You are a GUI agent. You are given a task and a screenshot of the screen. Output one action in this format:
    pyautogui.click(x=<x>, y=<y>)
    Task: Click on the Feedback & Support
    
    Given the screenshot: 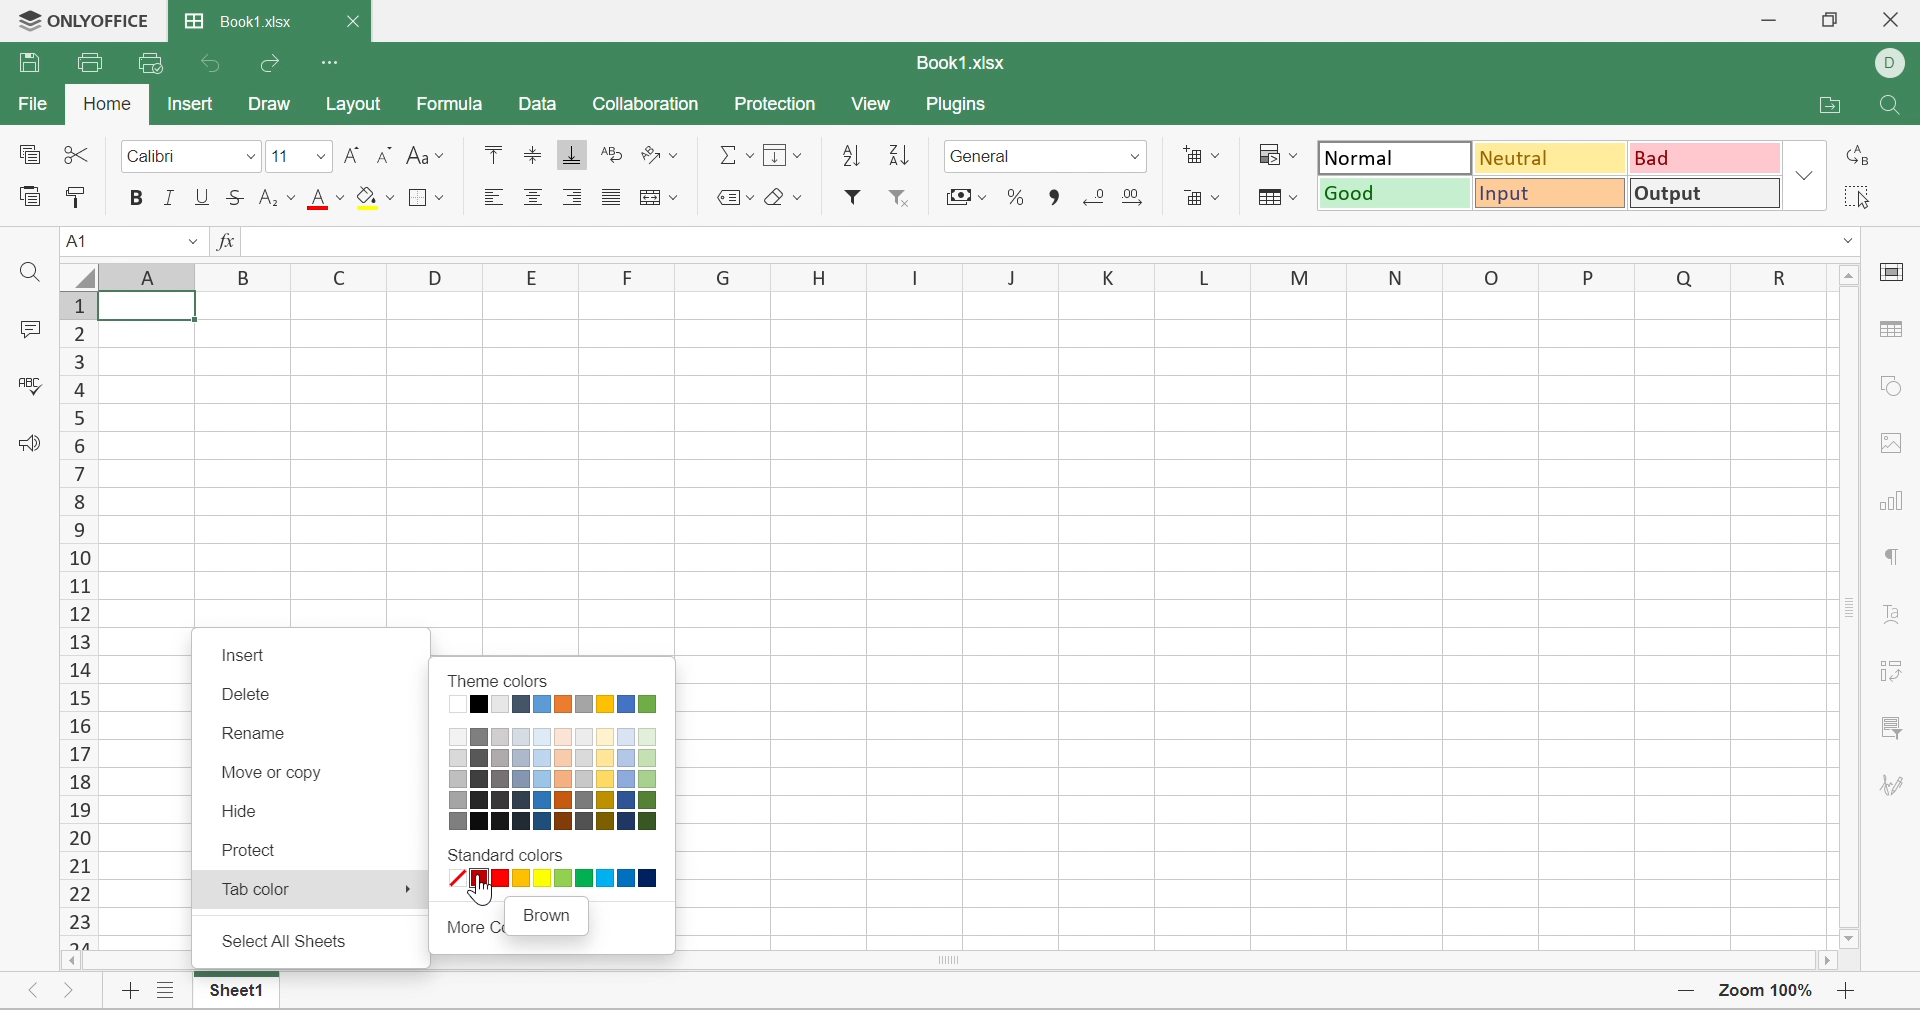 What is the action you would take?
    pyautogui.click(x=27, y=444)
    